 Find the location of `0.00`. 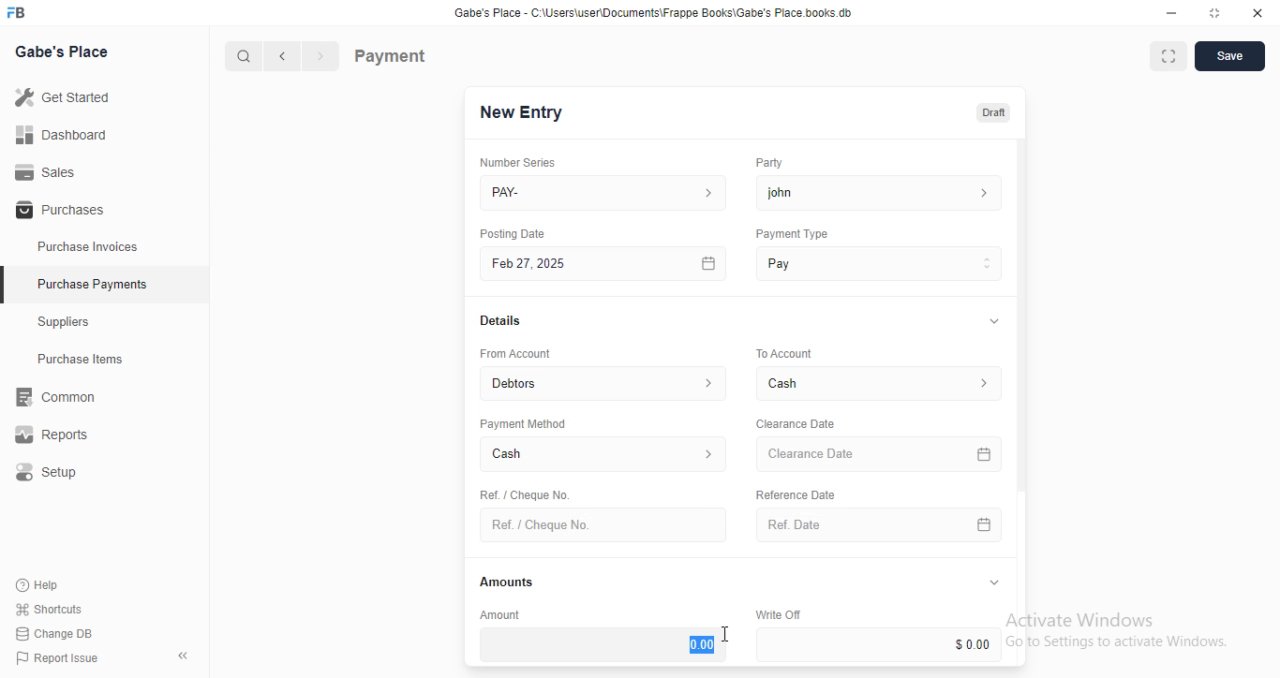

0.00 is located at coordinates (603, 644).